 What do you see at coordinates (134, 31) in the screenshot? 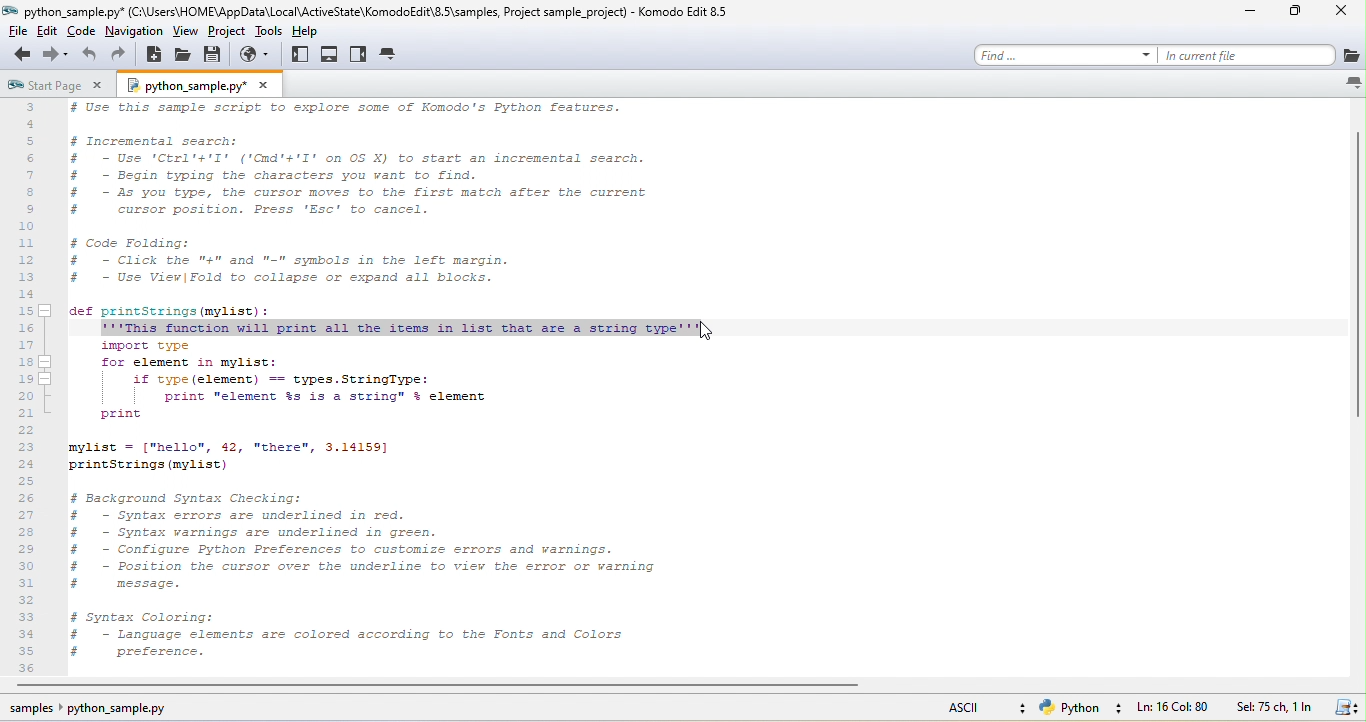
I see `navigation` at bounding box center [134, 31].